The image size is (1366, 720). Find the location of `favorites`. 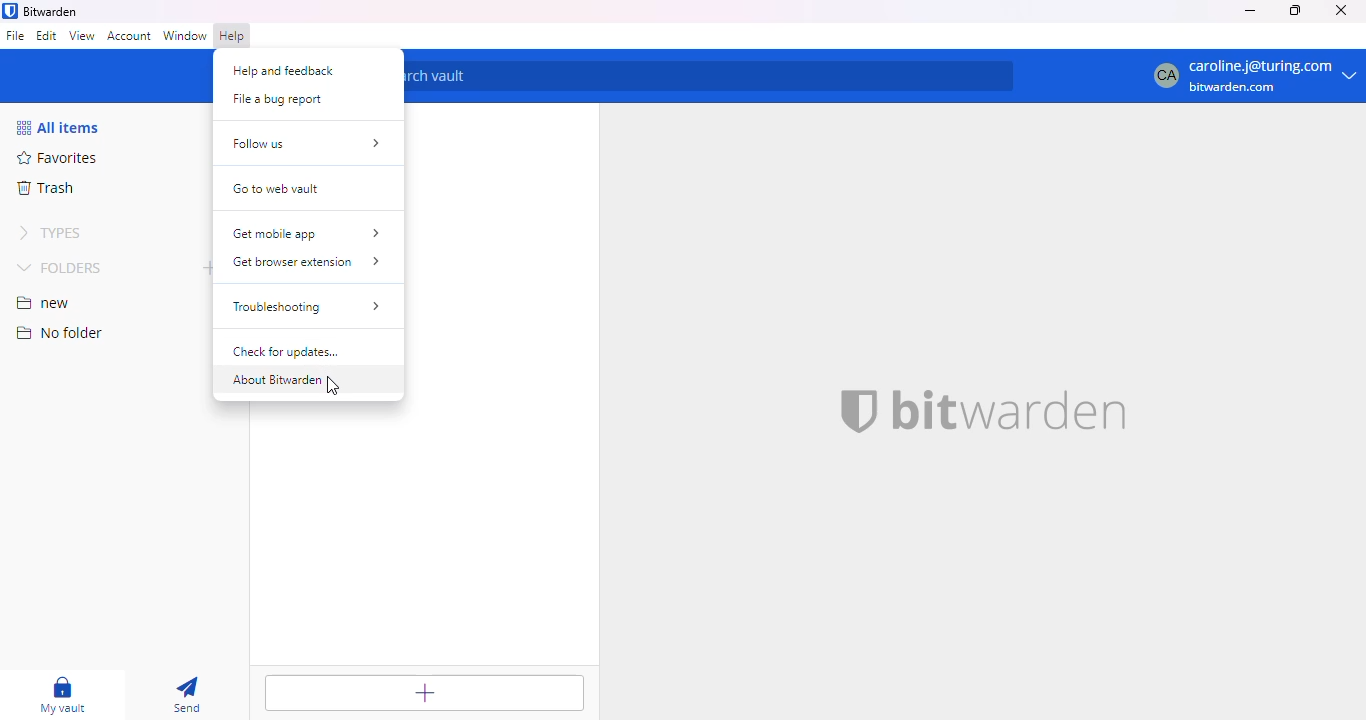

favorites is located at coordinates (55, 157).